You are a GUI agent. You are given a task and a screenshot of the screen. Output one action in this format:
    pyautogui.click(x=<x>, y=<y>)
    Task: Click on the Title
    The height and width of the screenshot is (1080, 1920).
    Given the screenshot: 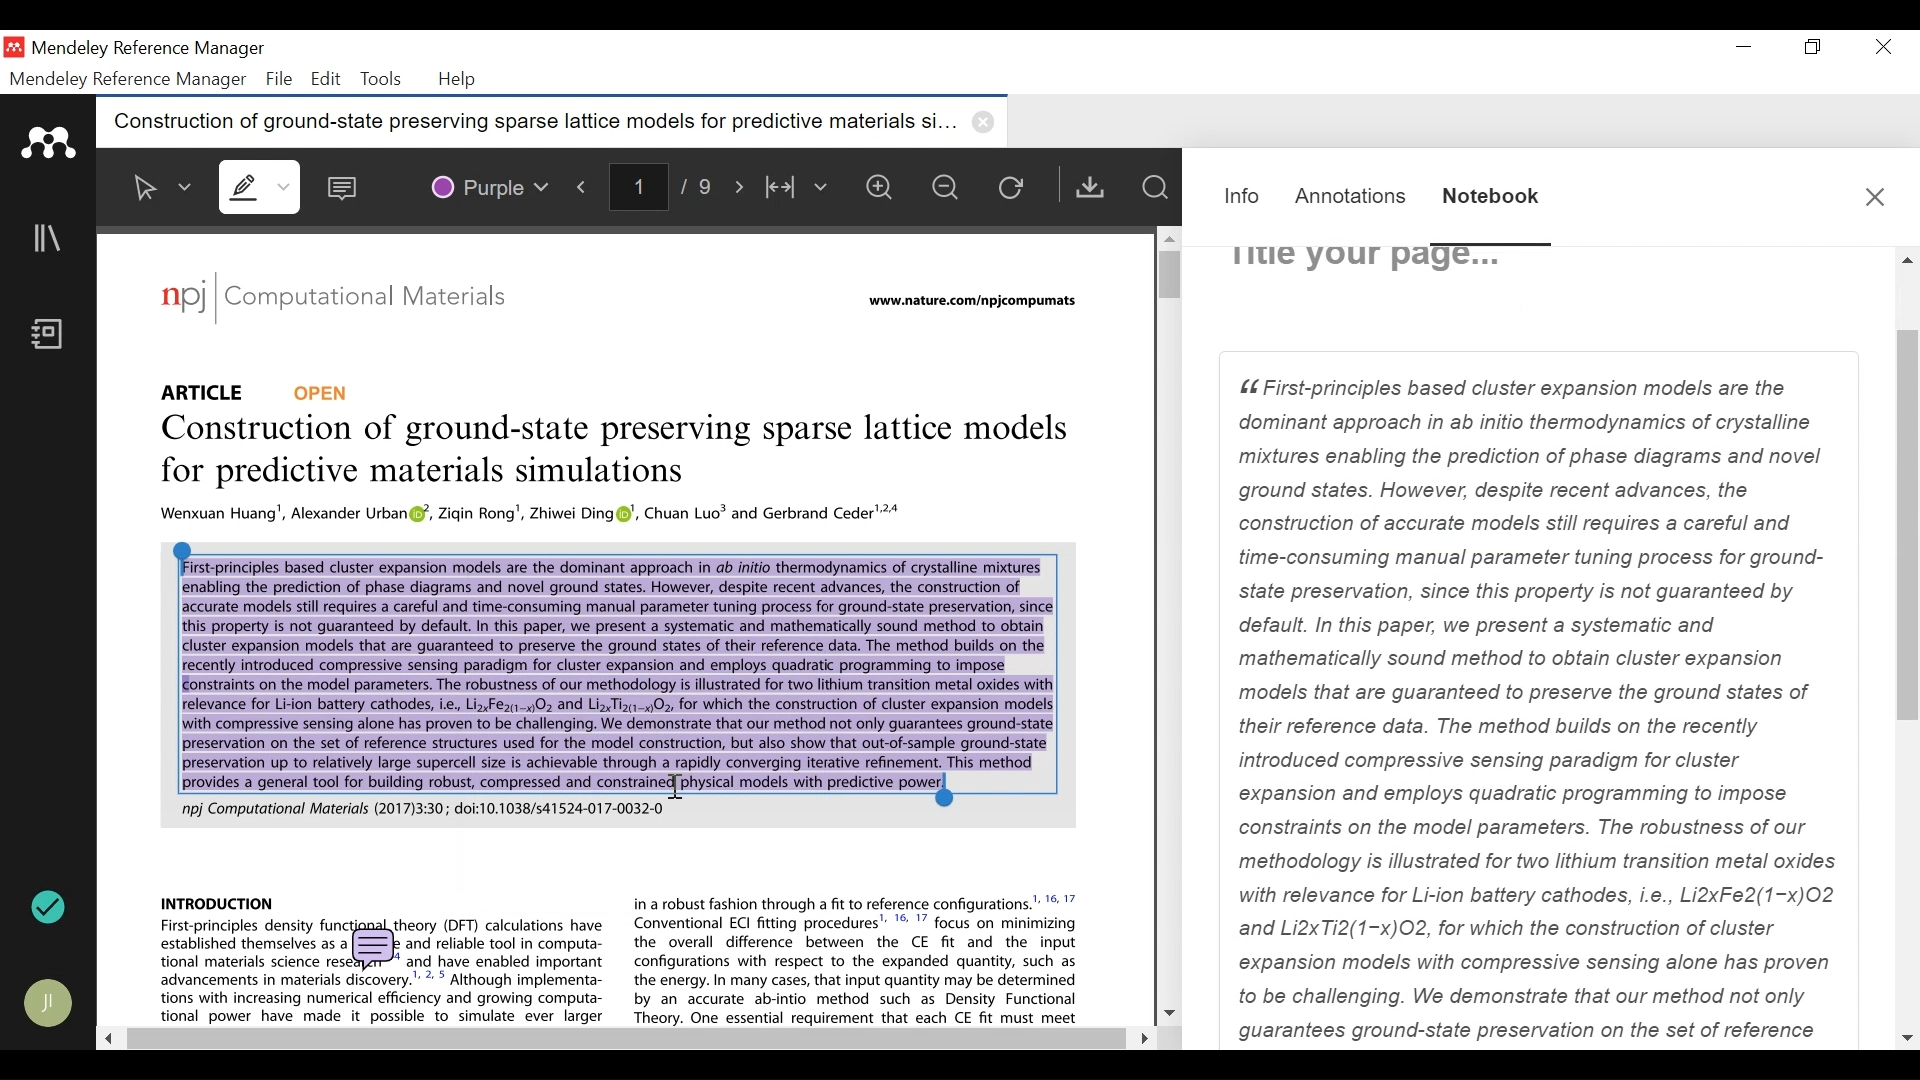 What is the action you would take?
    pyautogui.click(x=620, y=453)
    